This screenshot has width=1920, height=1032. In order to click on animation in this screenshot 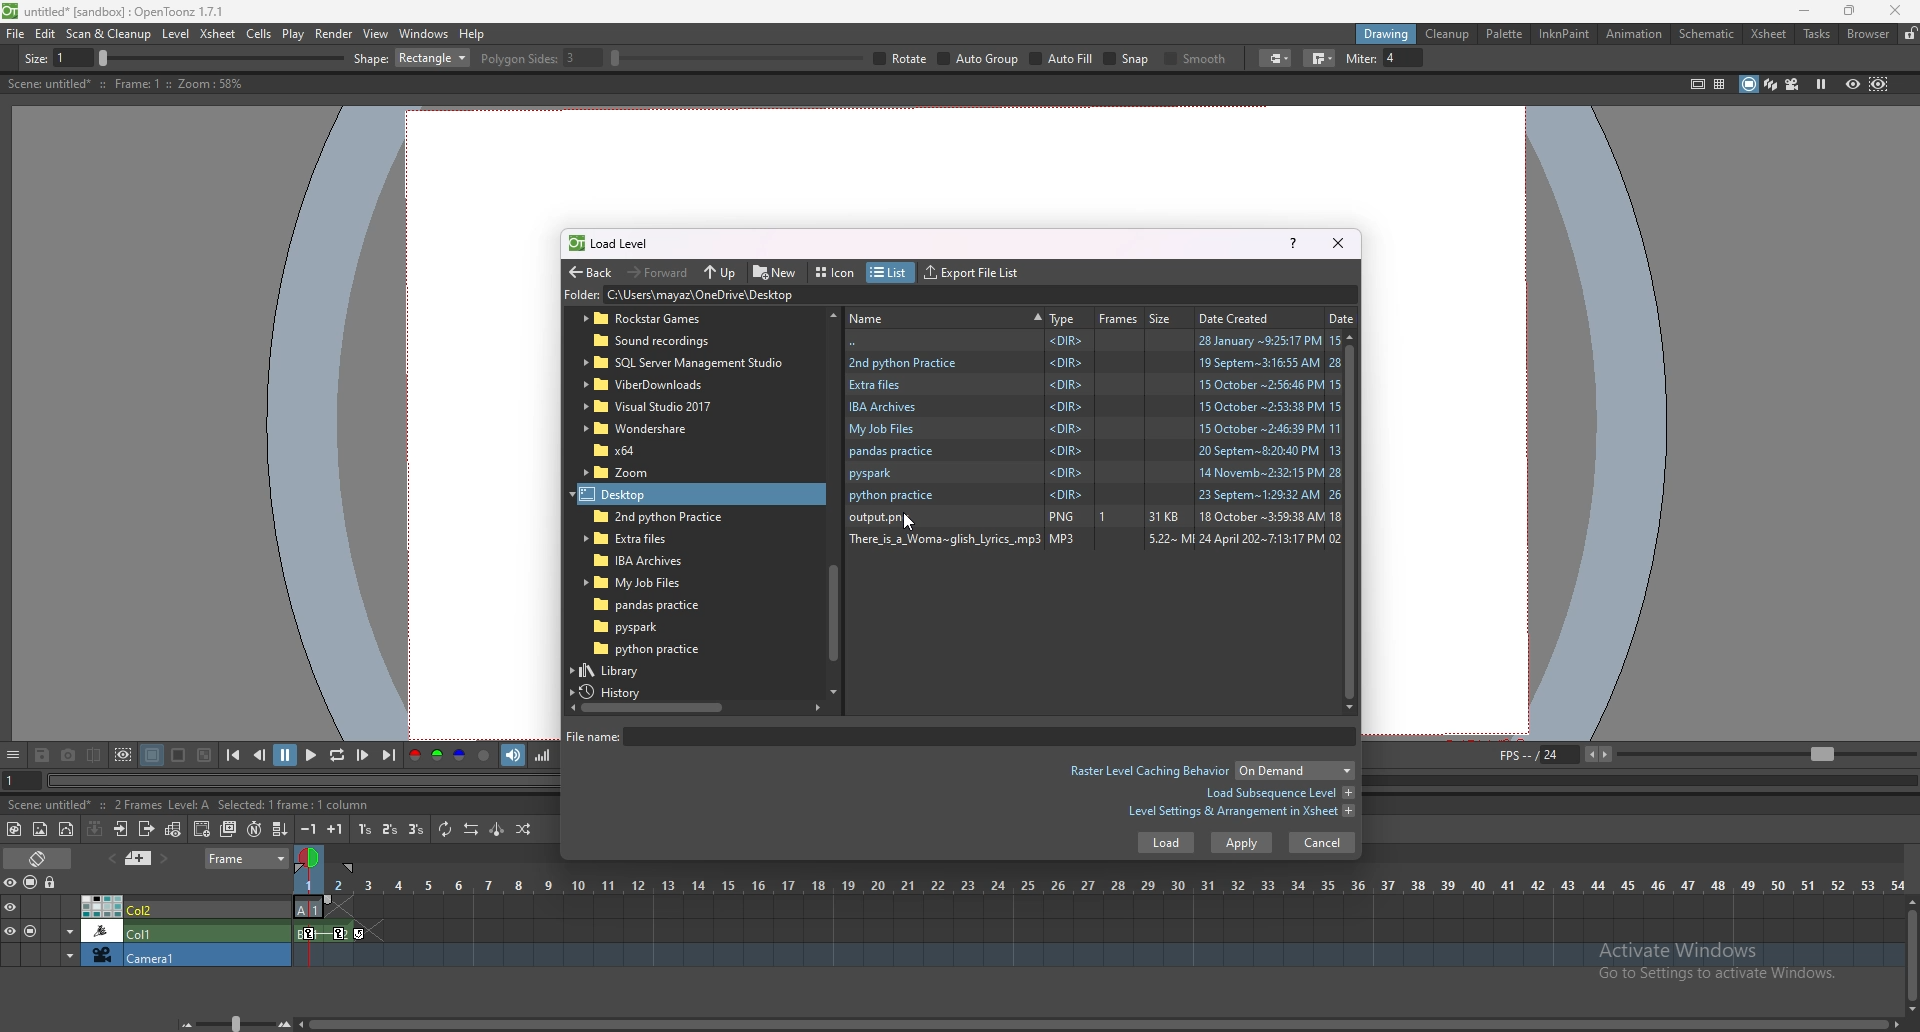, I will do `click(1636, 34)`.